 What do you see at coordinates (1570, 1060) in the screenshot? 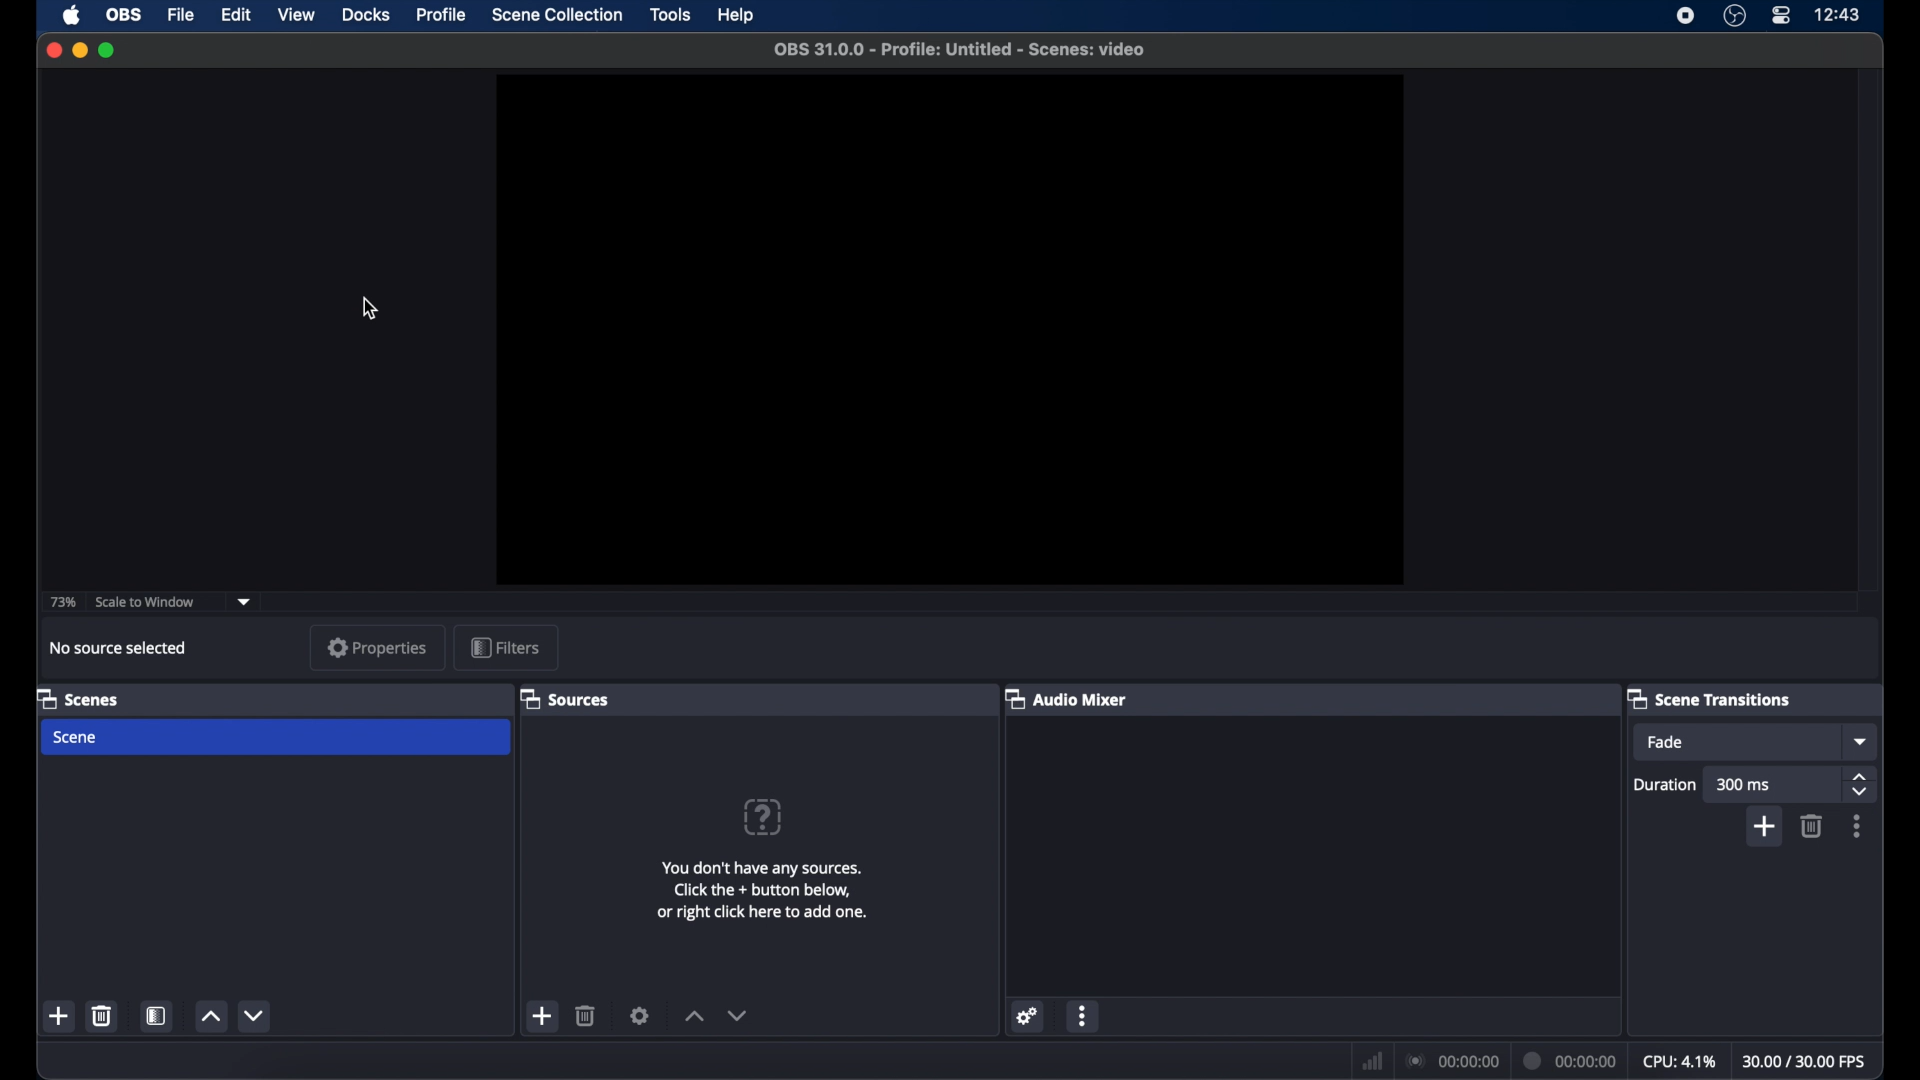
I see `duration` at bounding box center [1570, 1060].